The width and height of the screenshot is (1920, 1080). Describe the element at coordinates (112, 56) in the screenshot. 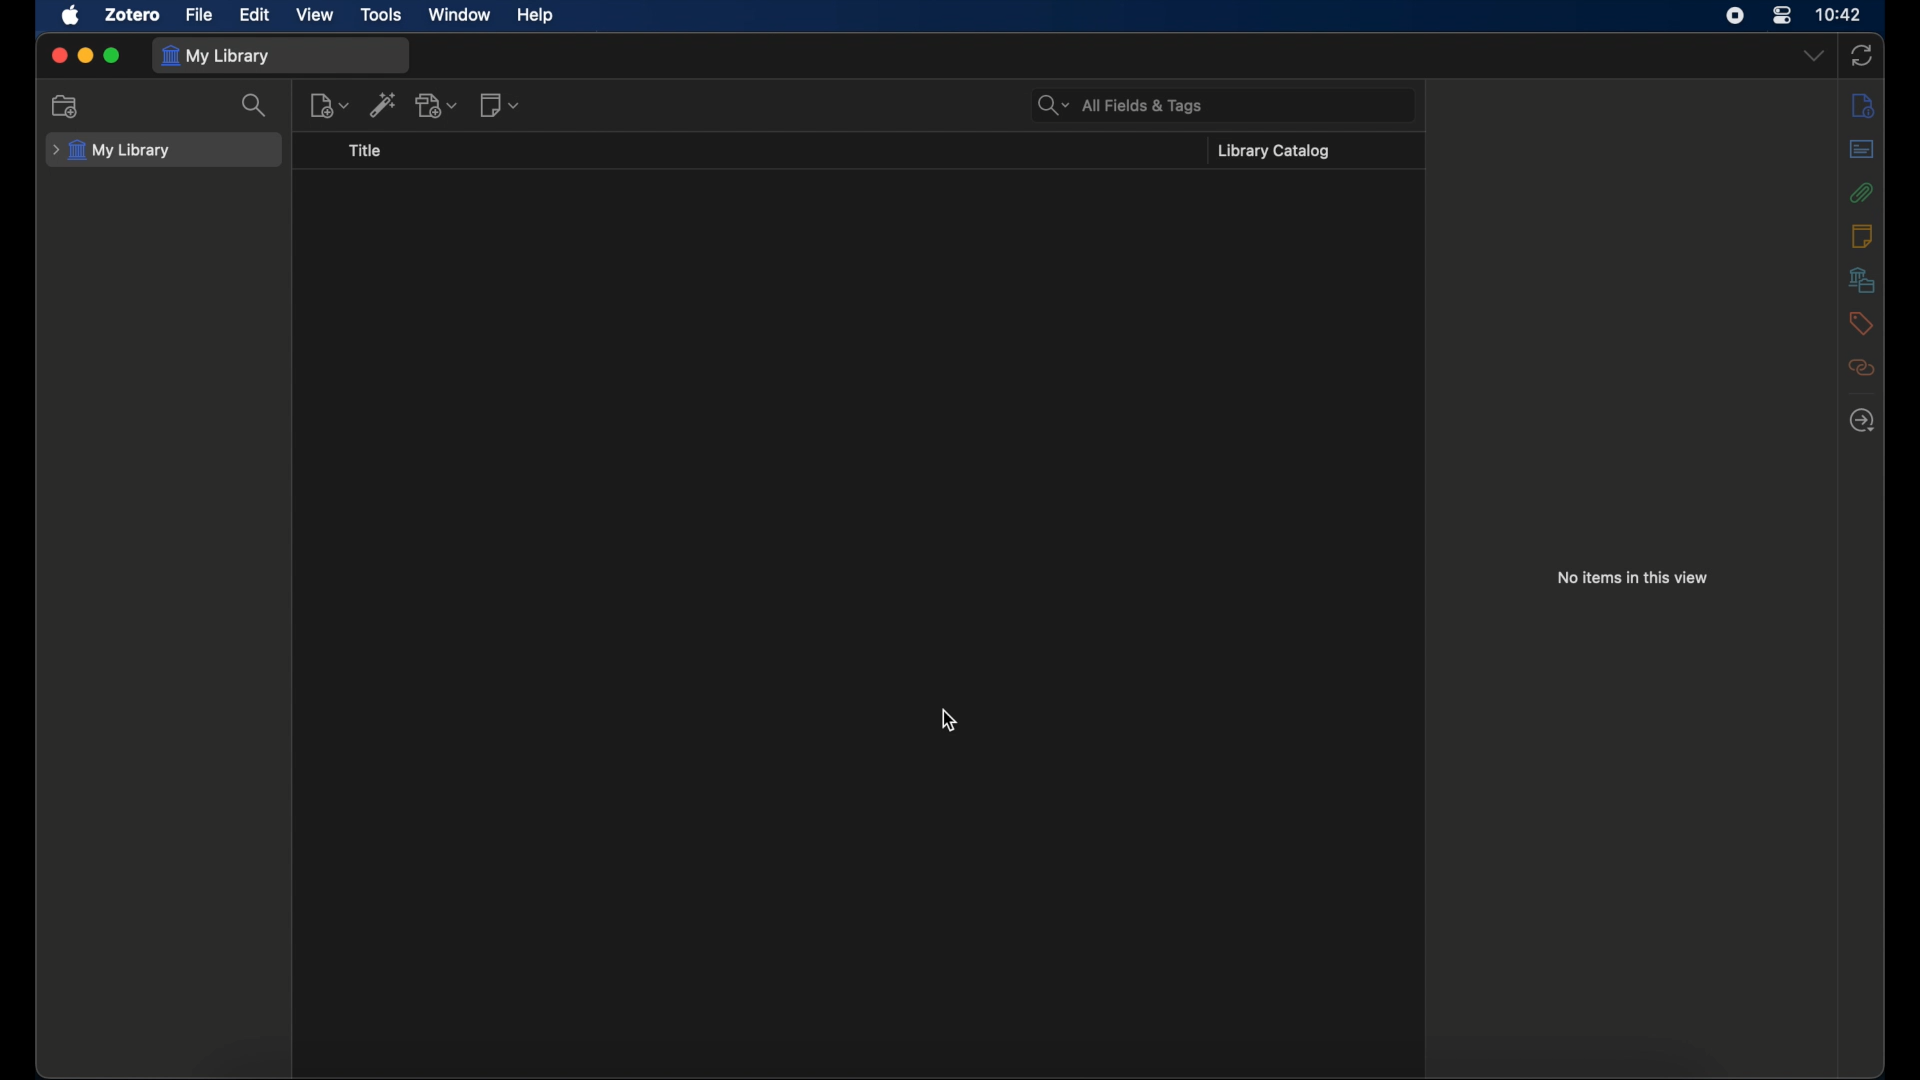

I see `maximize` at that location.